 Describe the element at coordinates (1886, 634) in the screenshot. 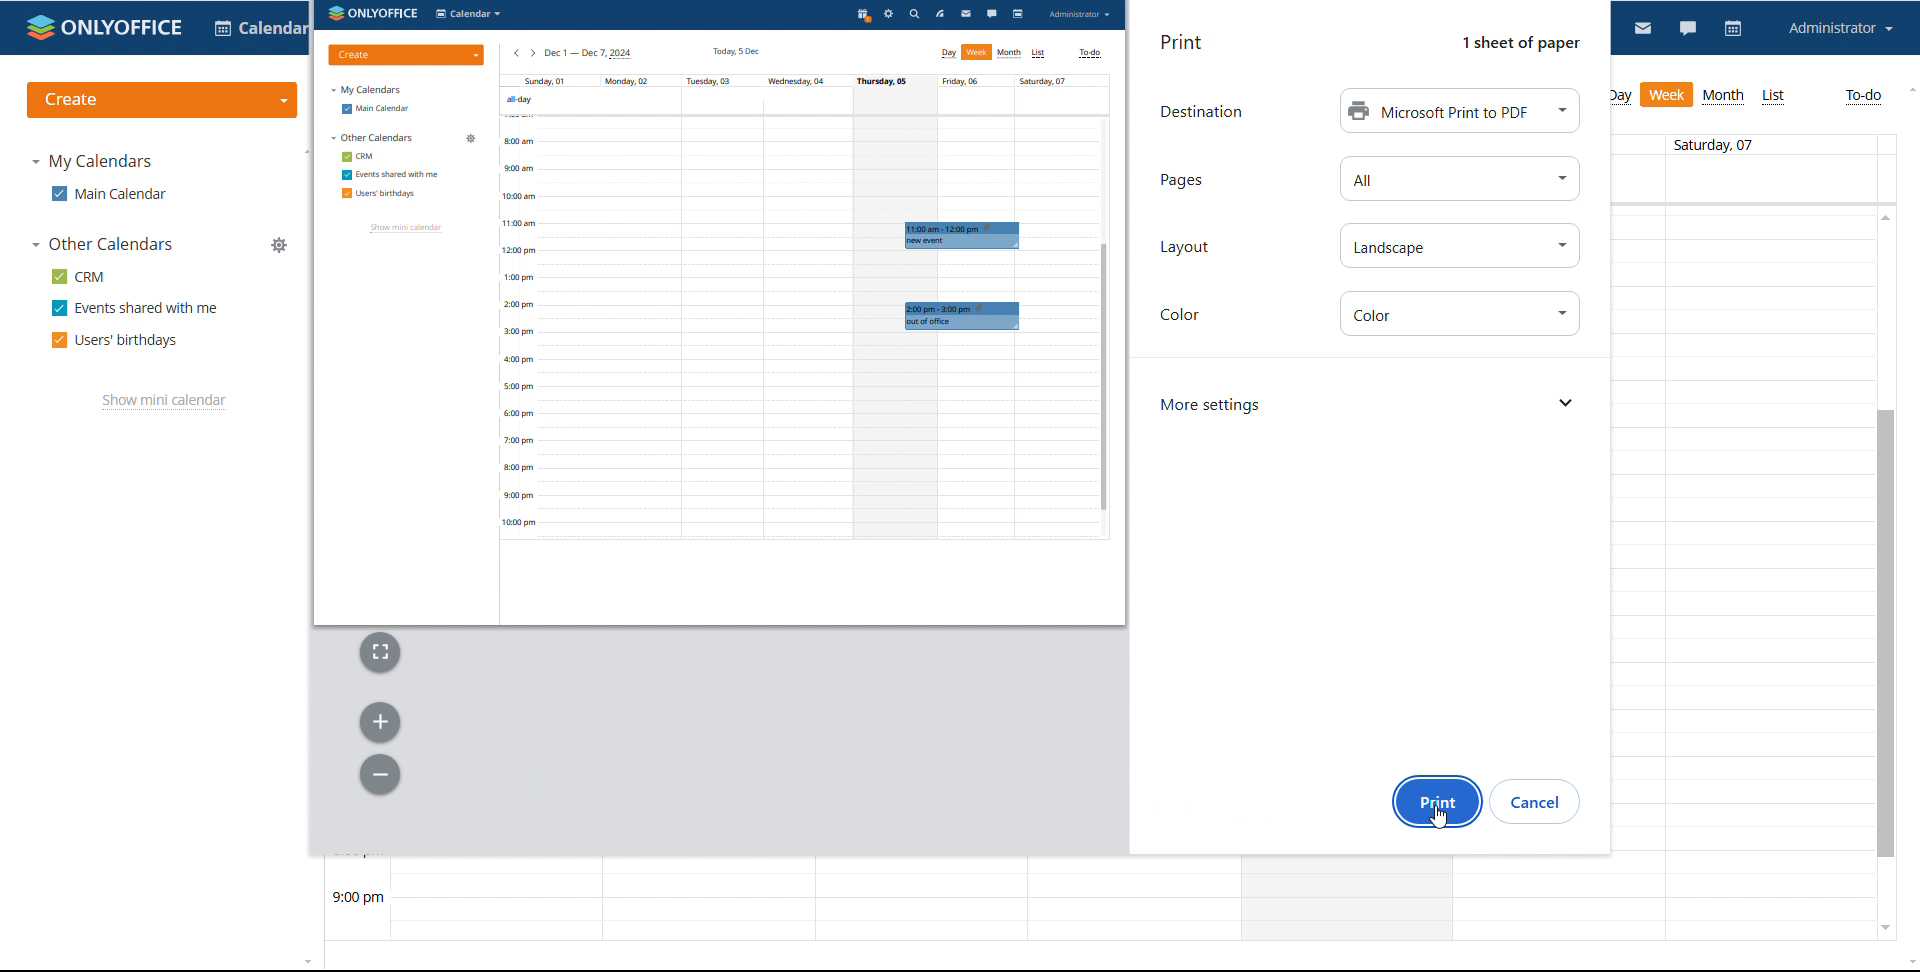

I see `scrollbar` at that location.